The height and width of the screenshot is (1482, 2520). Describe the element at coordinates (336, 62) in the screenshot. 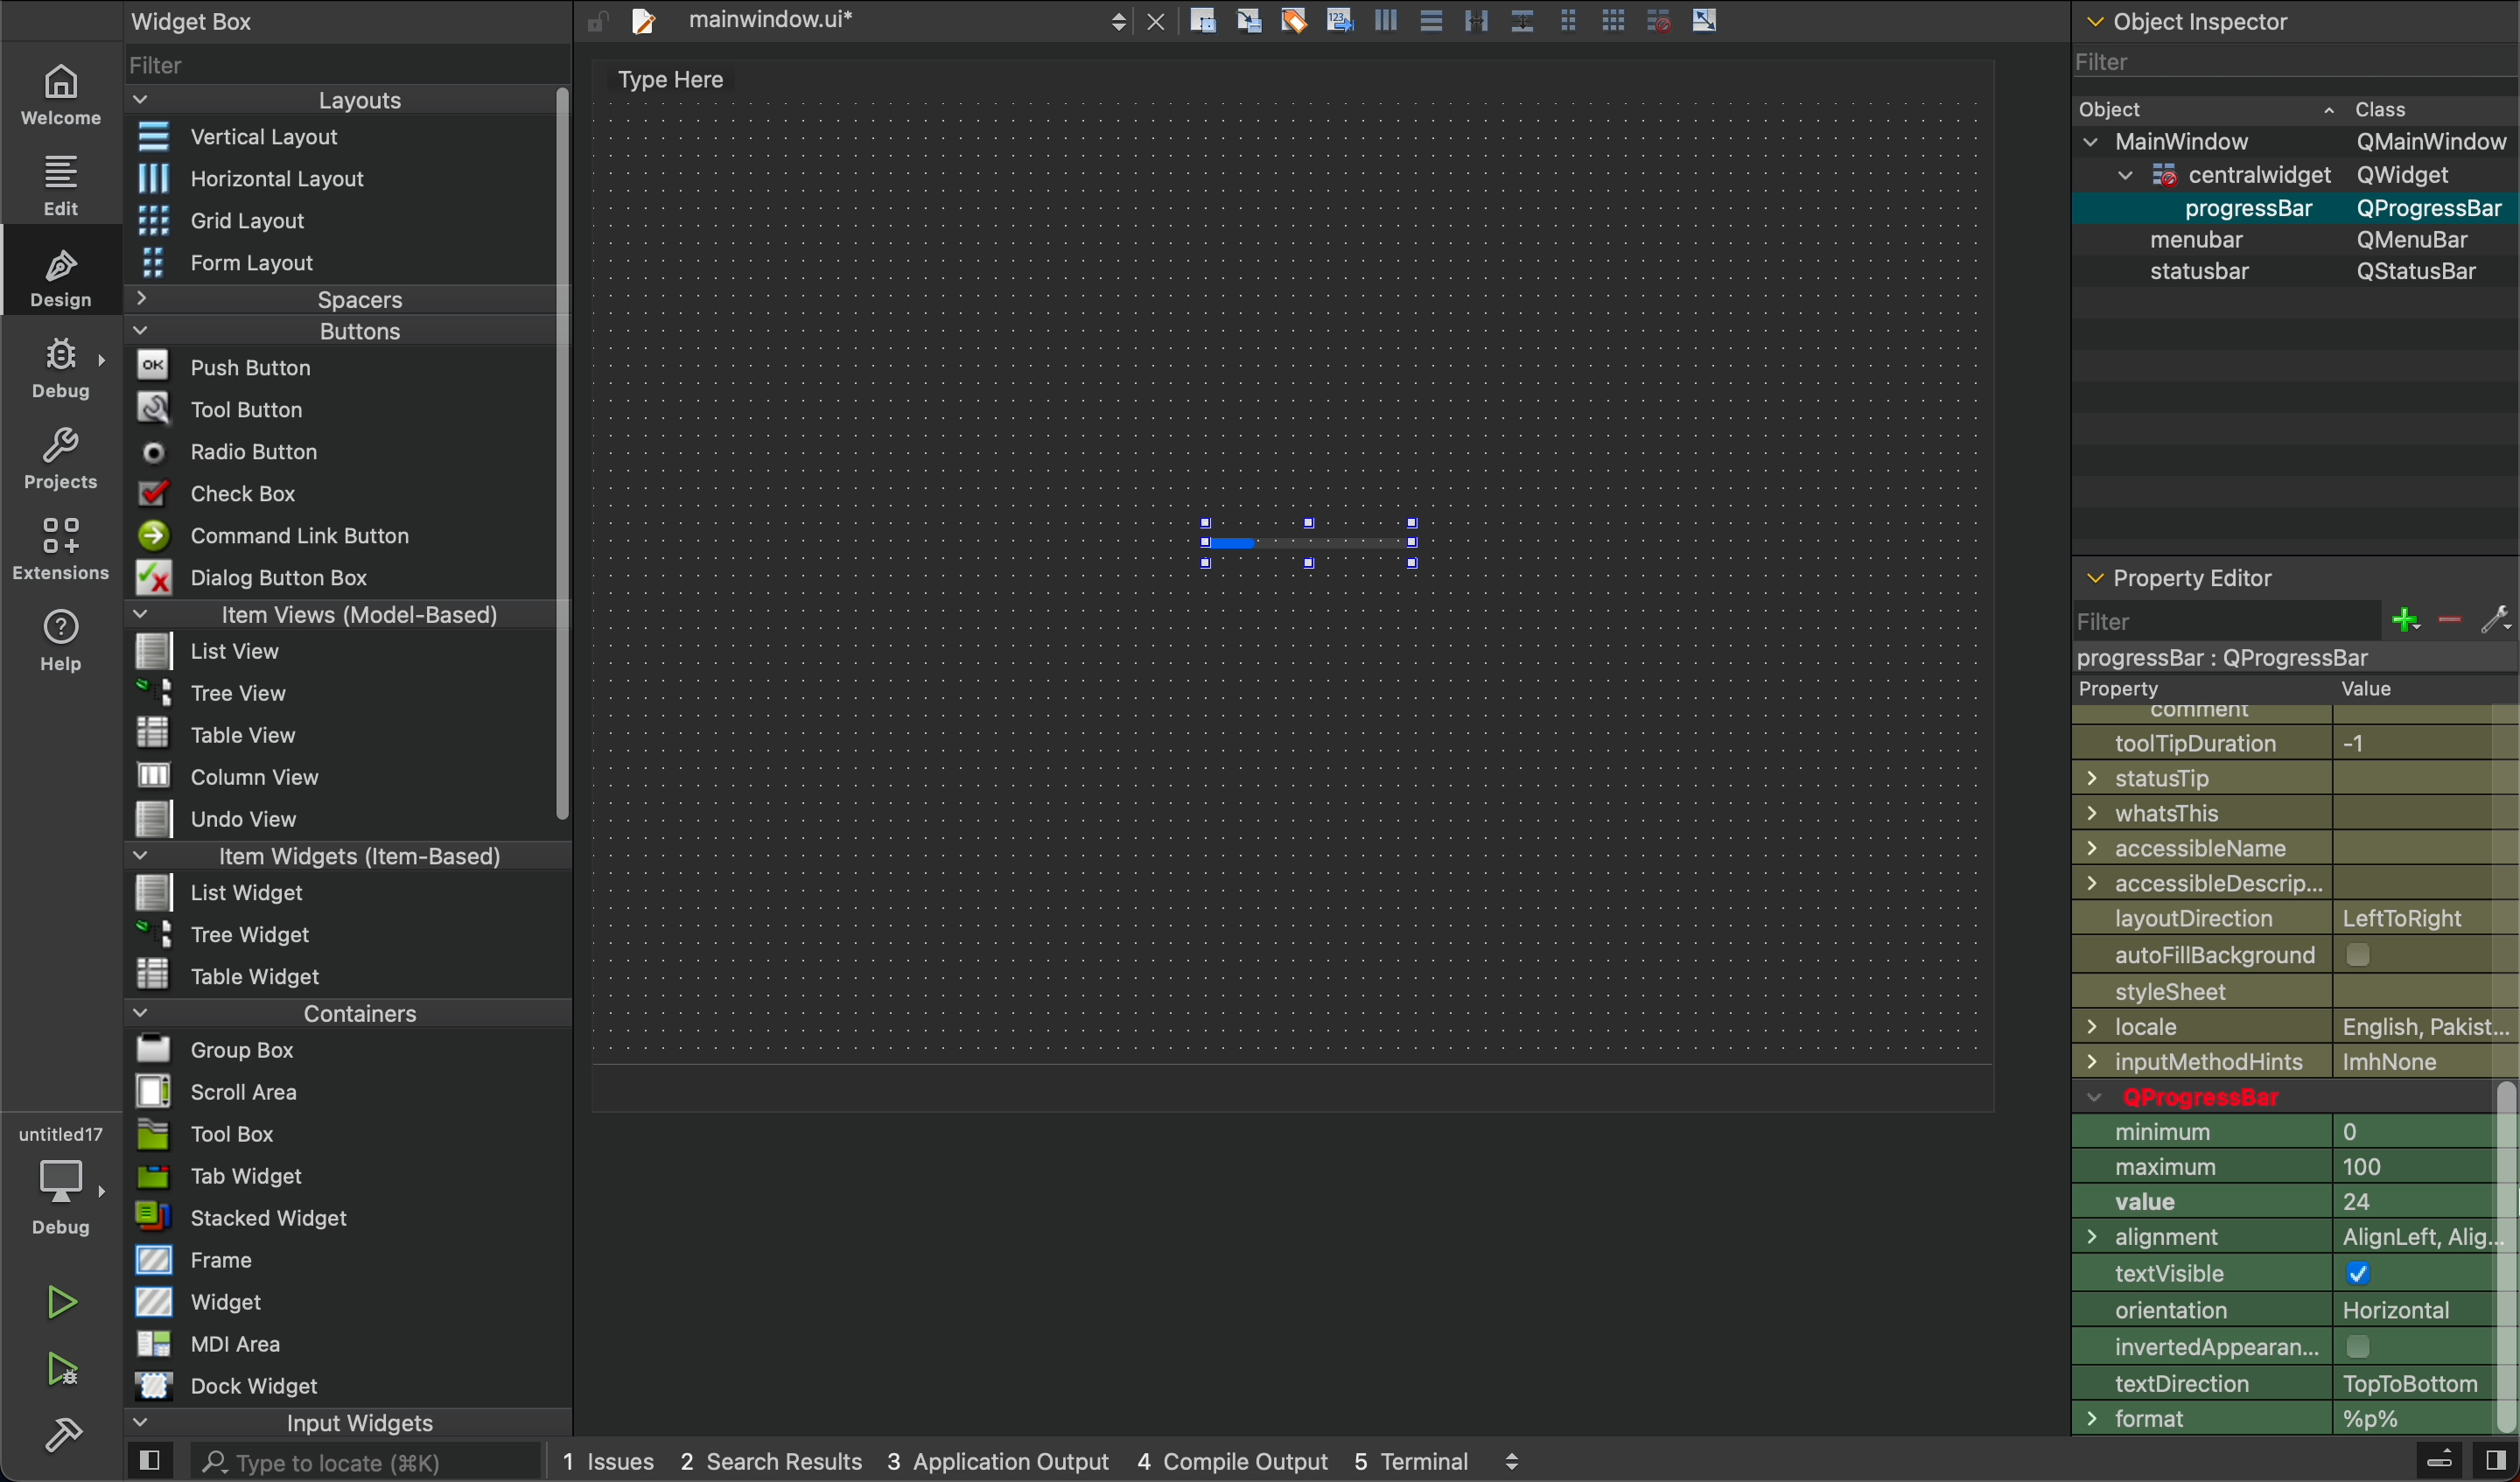

I see `widget list` at that location.